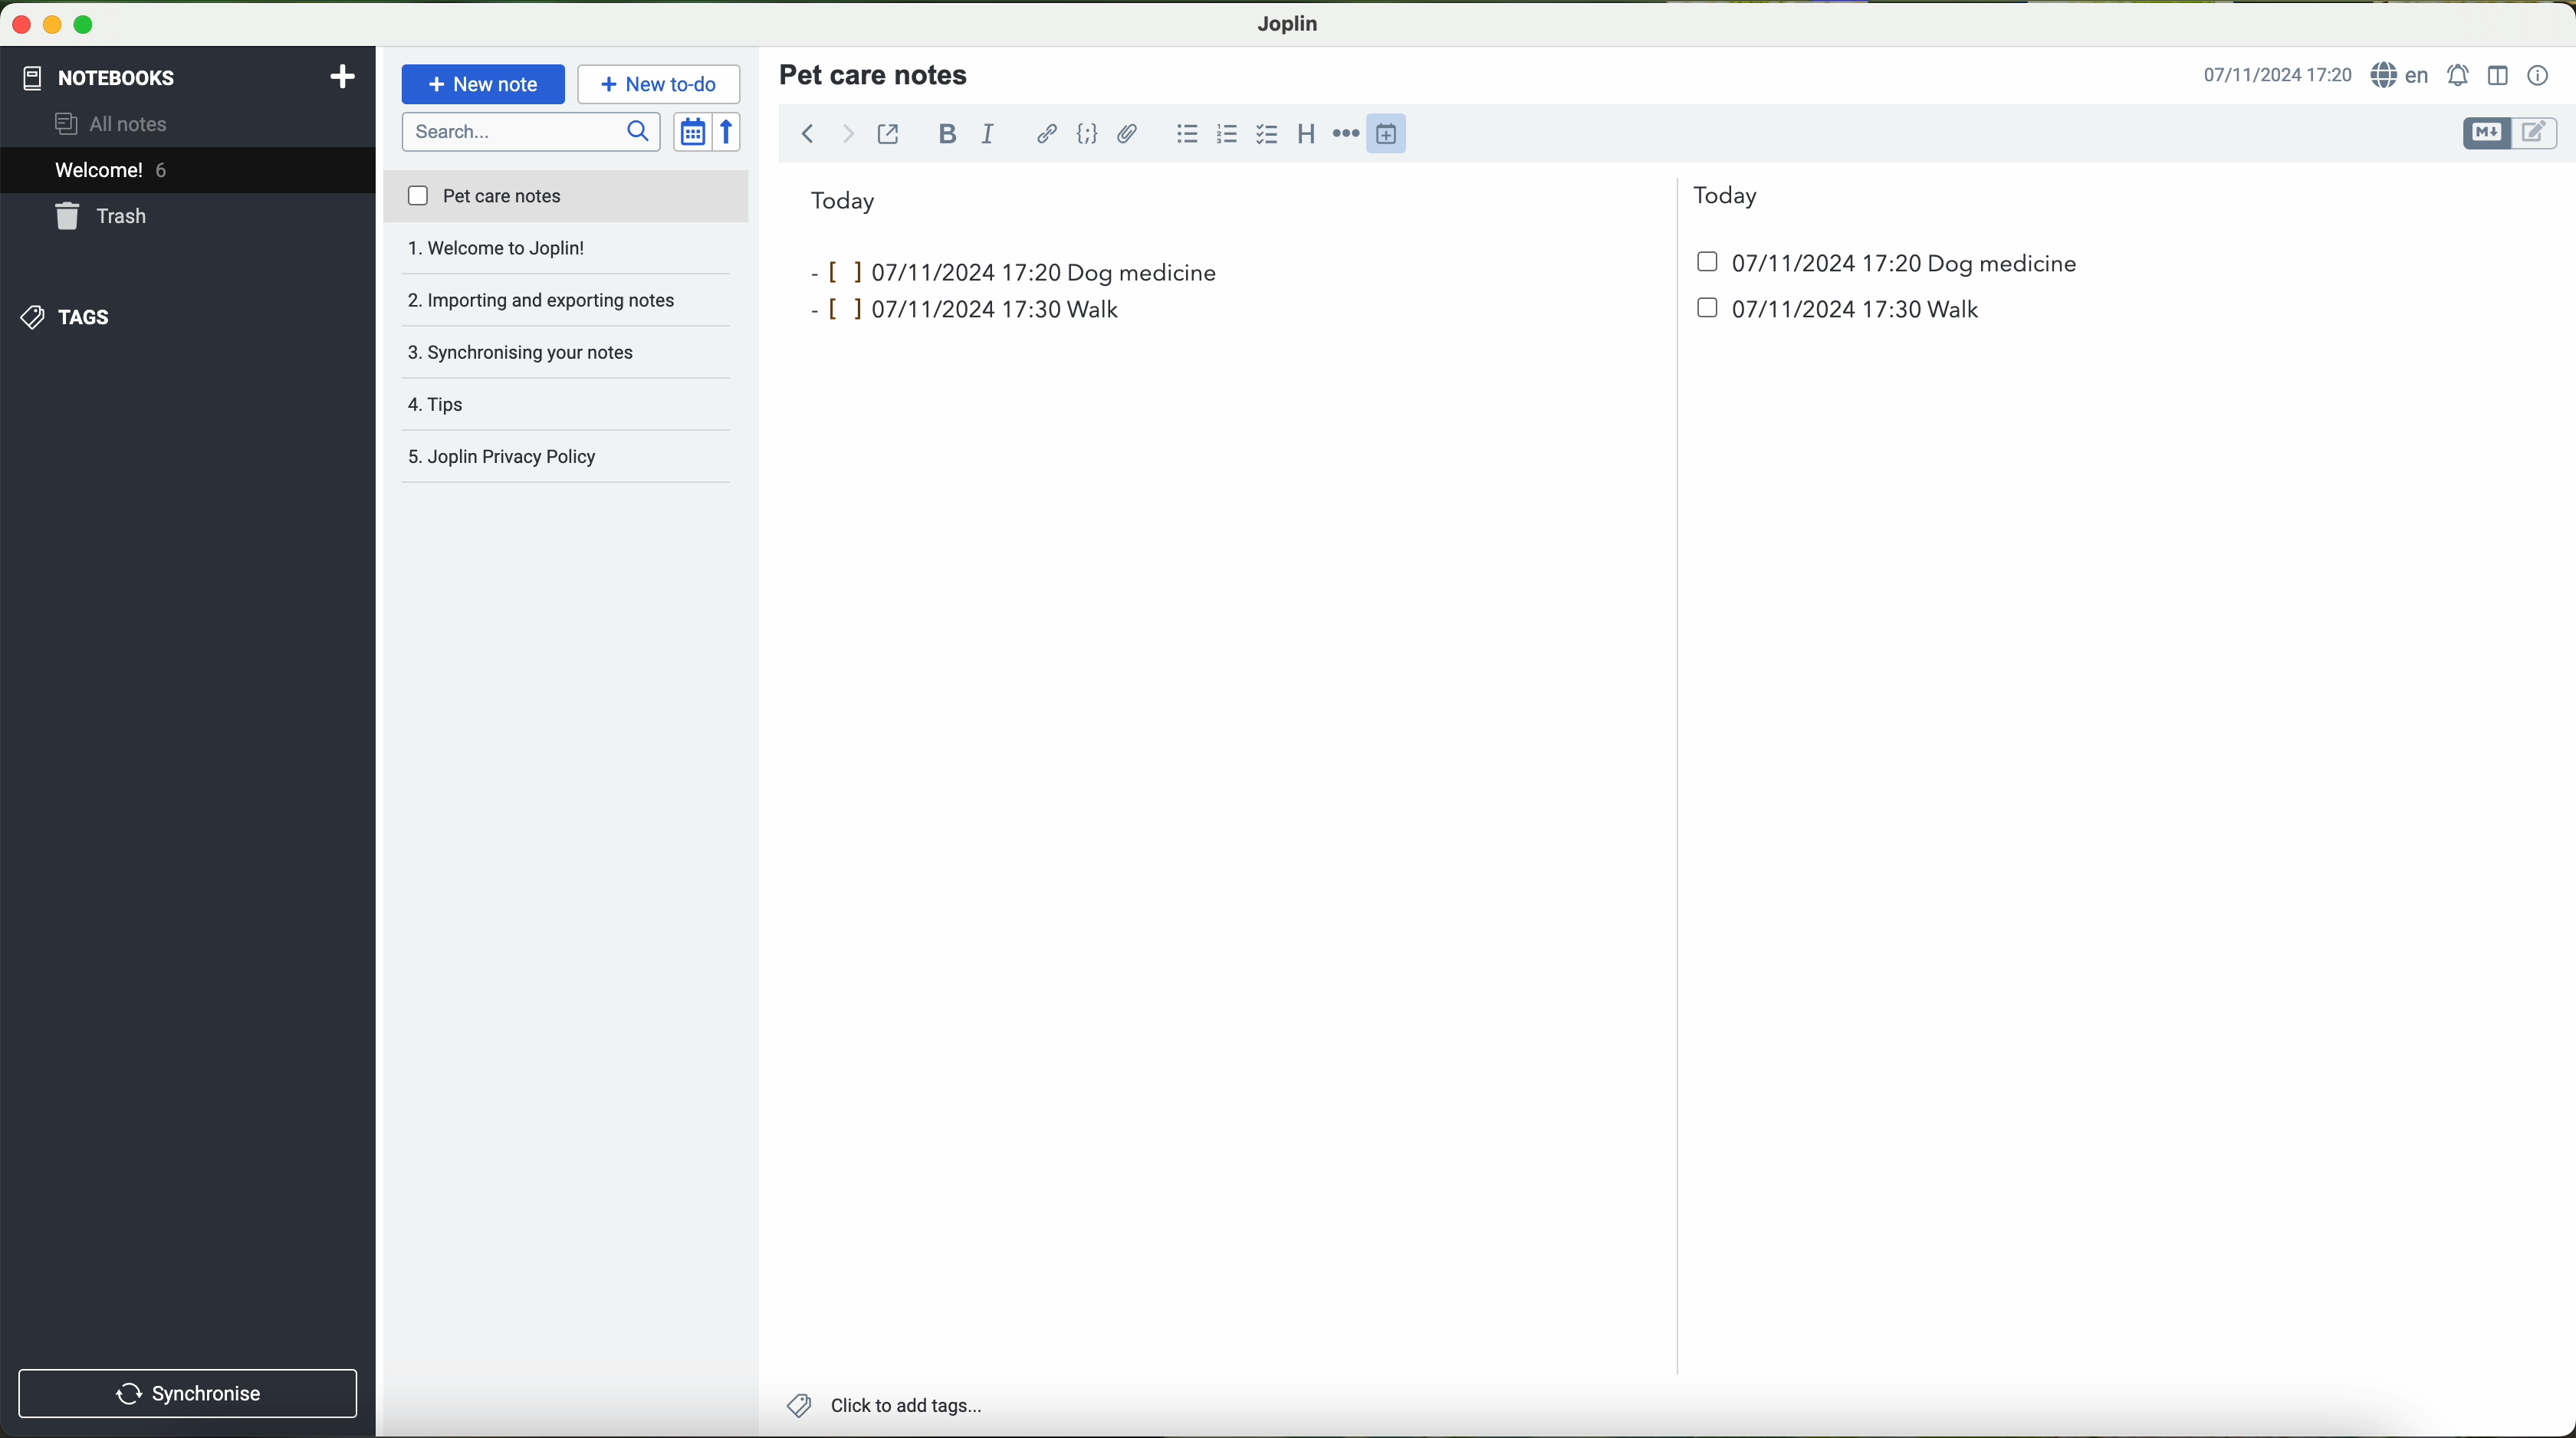 The height and width of the screenshot is (1438, 2576). Describe the element at coordinates (568, 302) in the screenshot. I see `synchronising your notes` at that location.